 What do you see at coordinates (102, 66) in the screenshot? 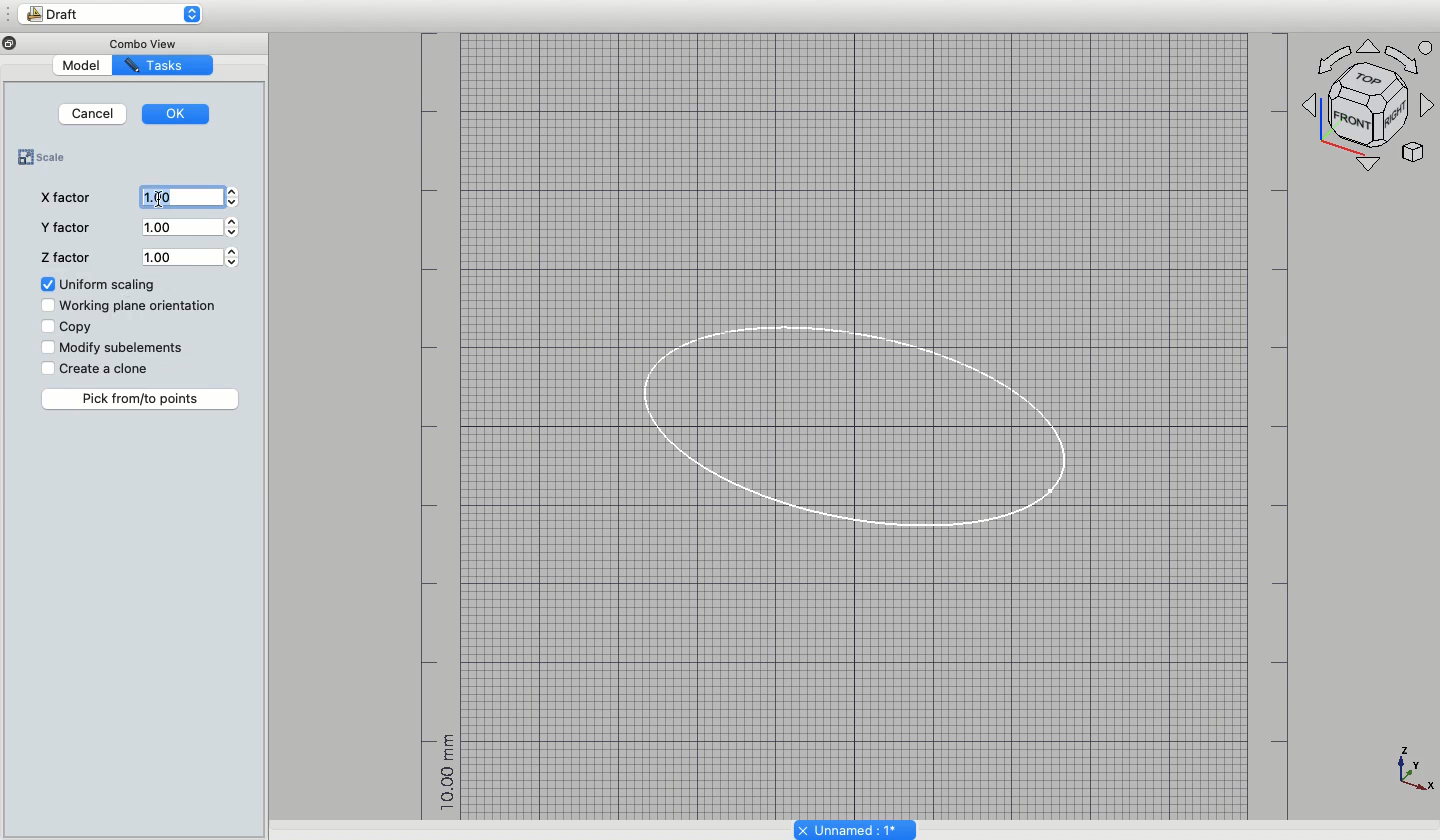
I see `Model ` at bounding box center [102, 66].